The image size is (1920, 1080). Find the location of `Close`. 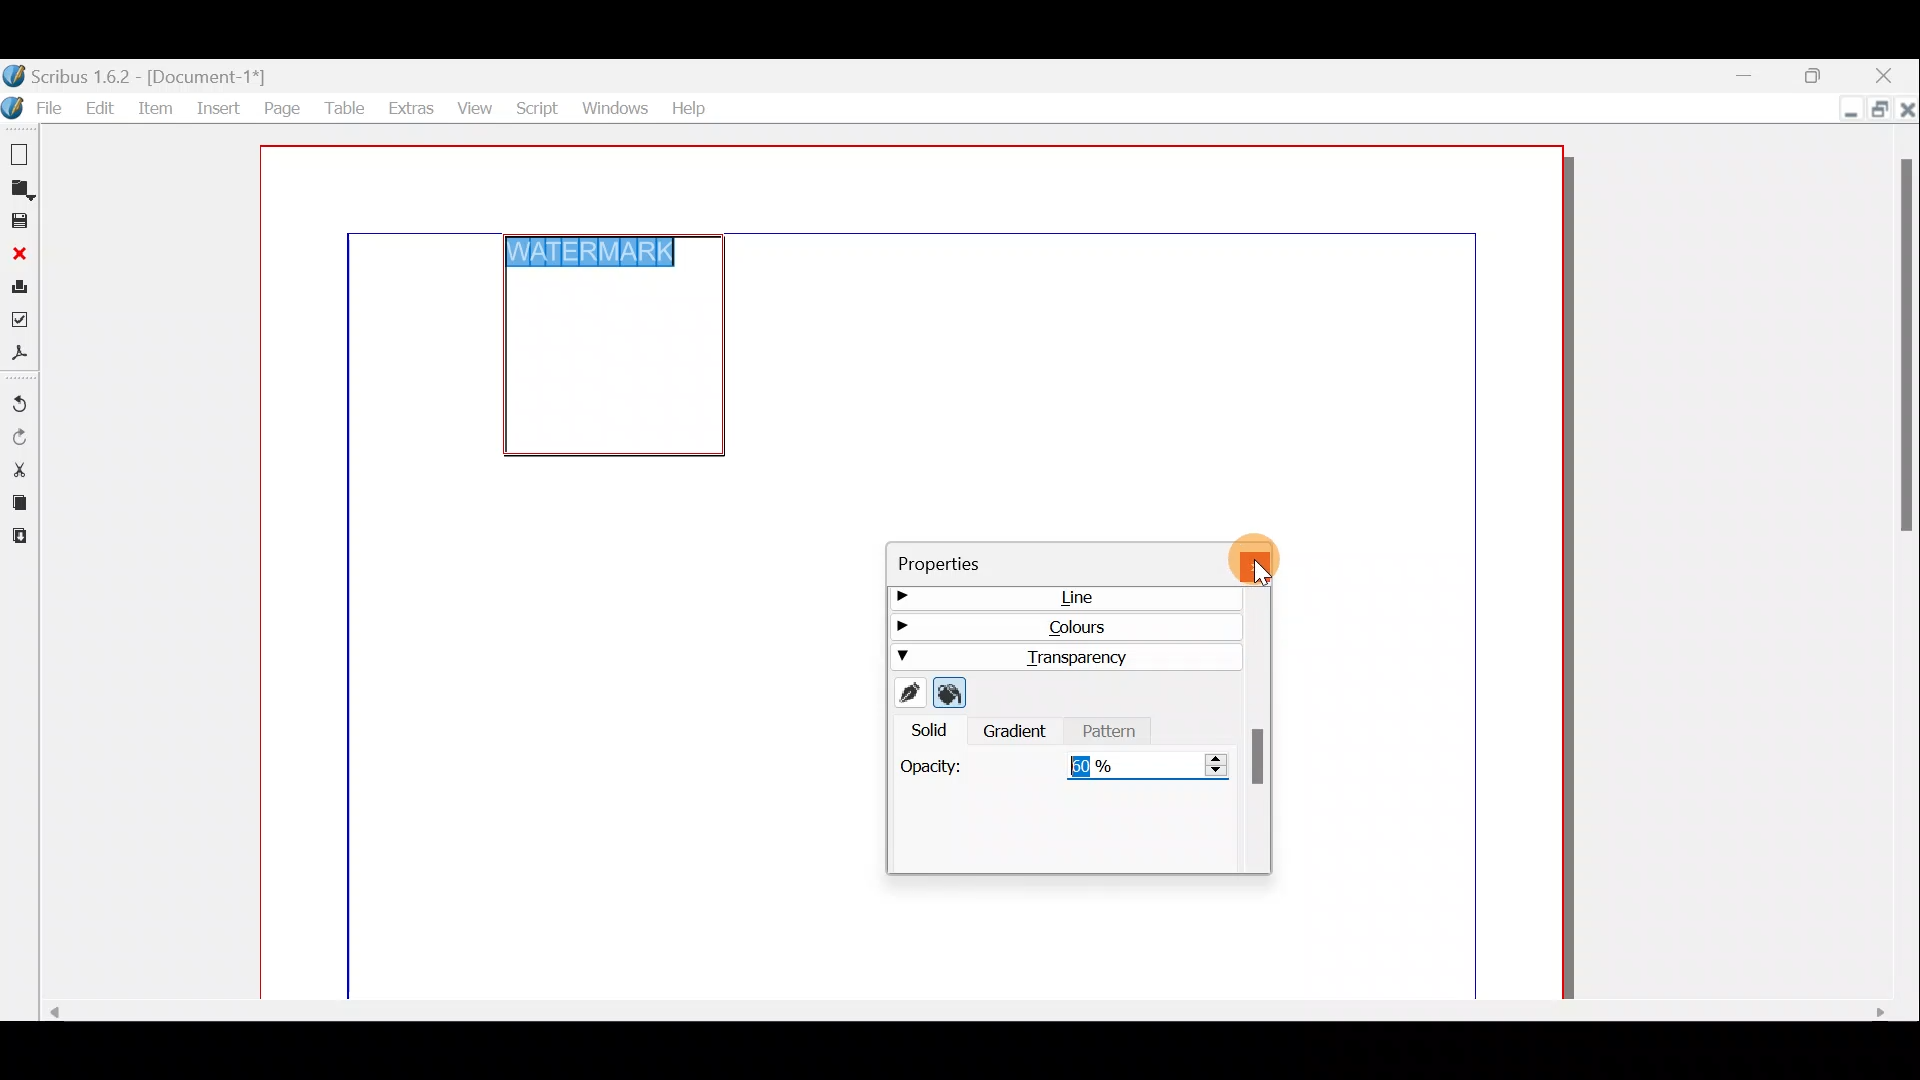

Close is located at coordinates (1889, 72).